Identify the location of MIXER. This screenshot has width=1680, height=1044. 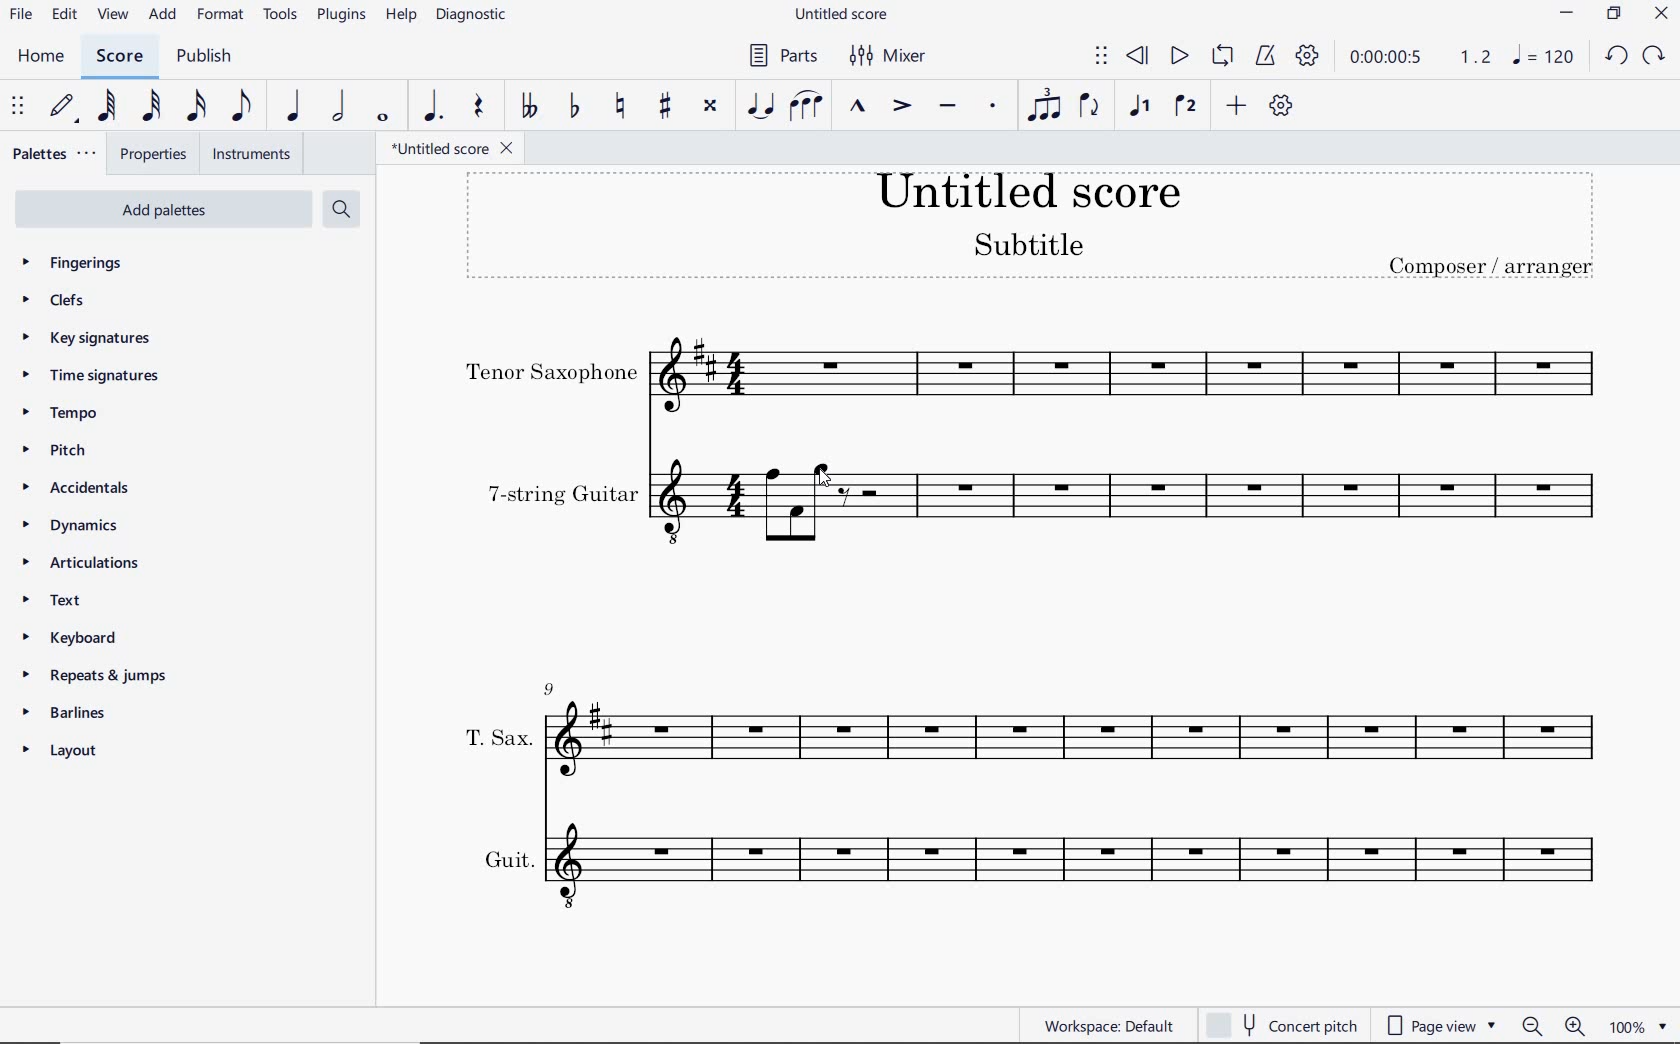
(886, 55).